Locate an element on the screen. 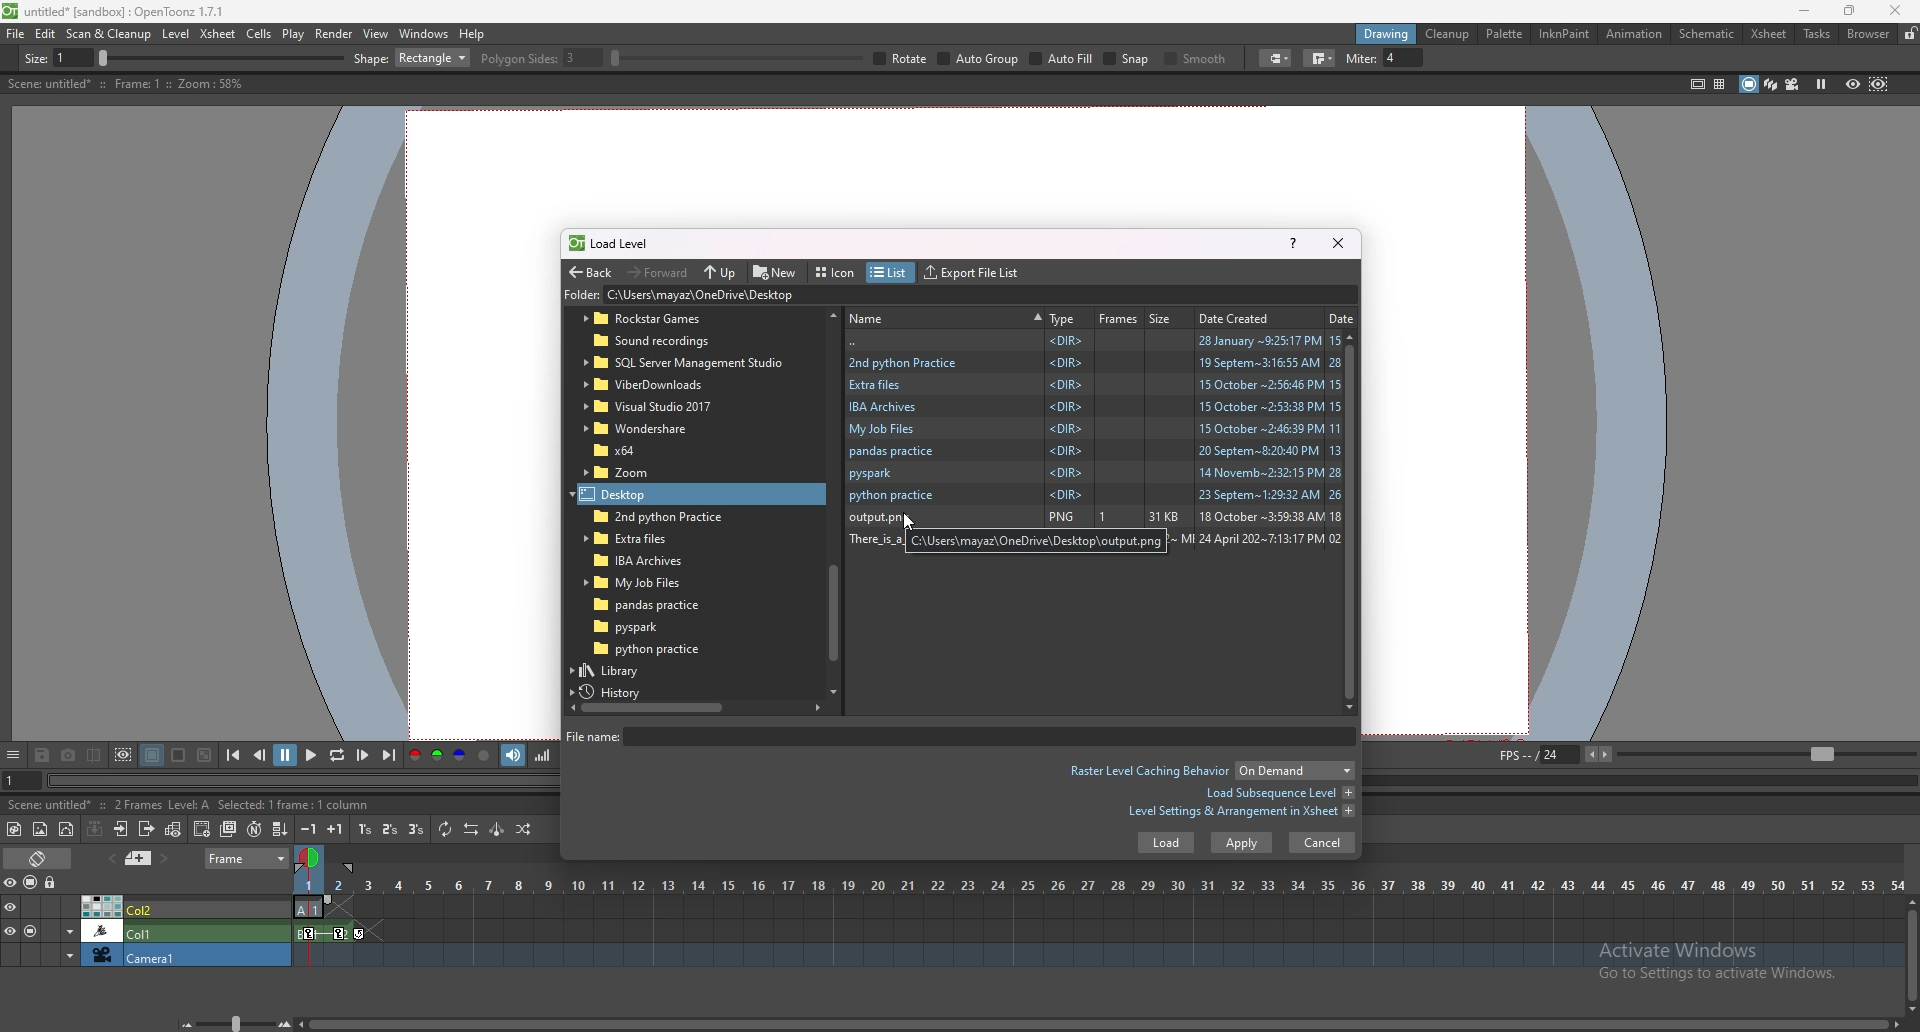 The width and height of the screenshot is (1920, 1032). cleanup is located at coordinates (1447, 34).